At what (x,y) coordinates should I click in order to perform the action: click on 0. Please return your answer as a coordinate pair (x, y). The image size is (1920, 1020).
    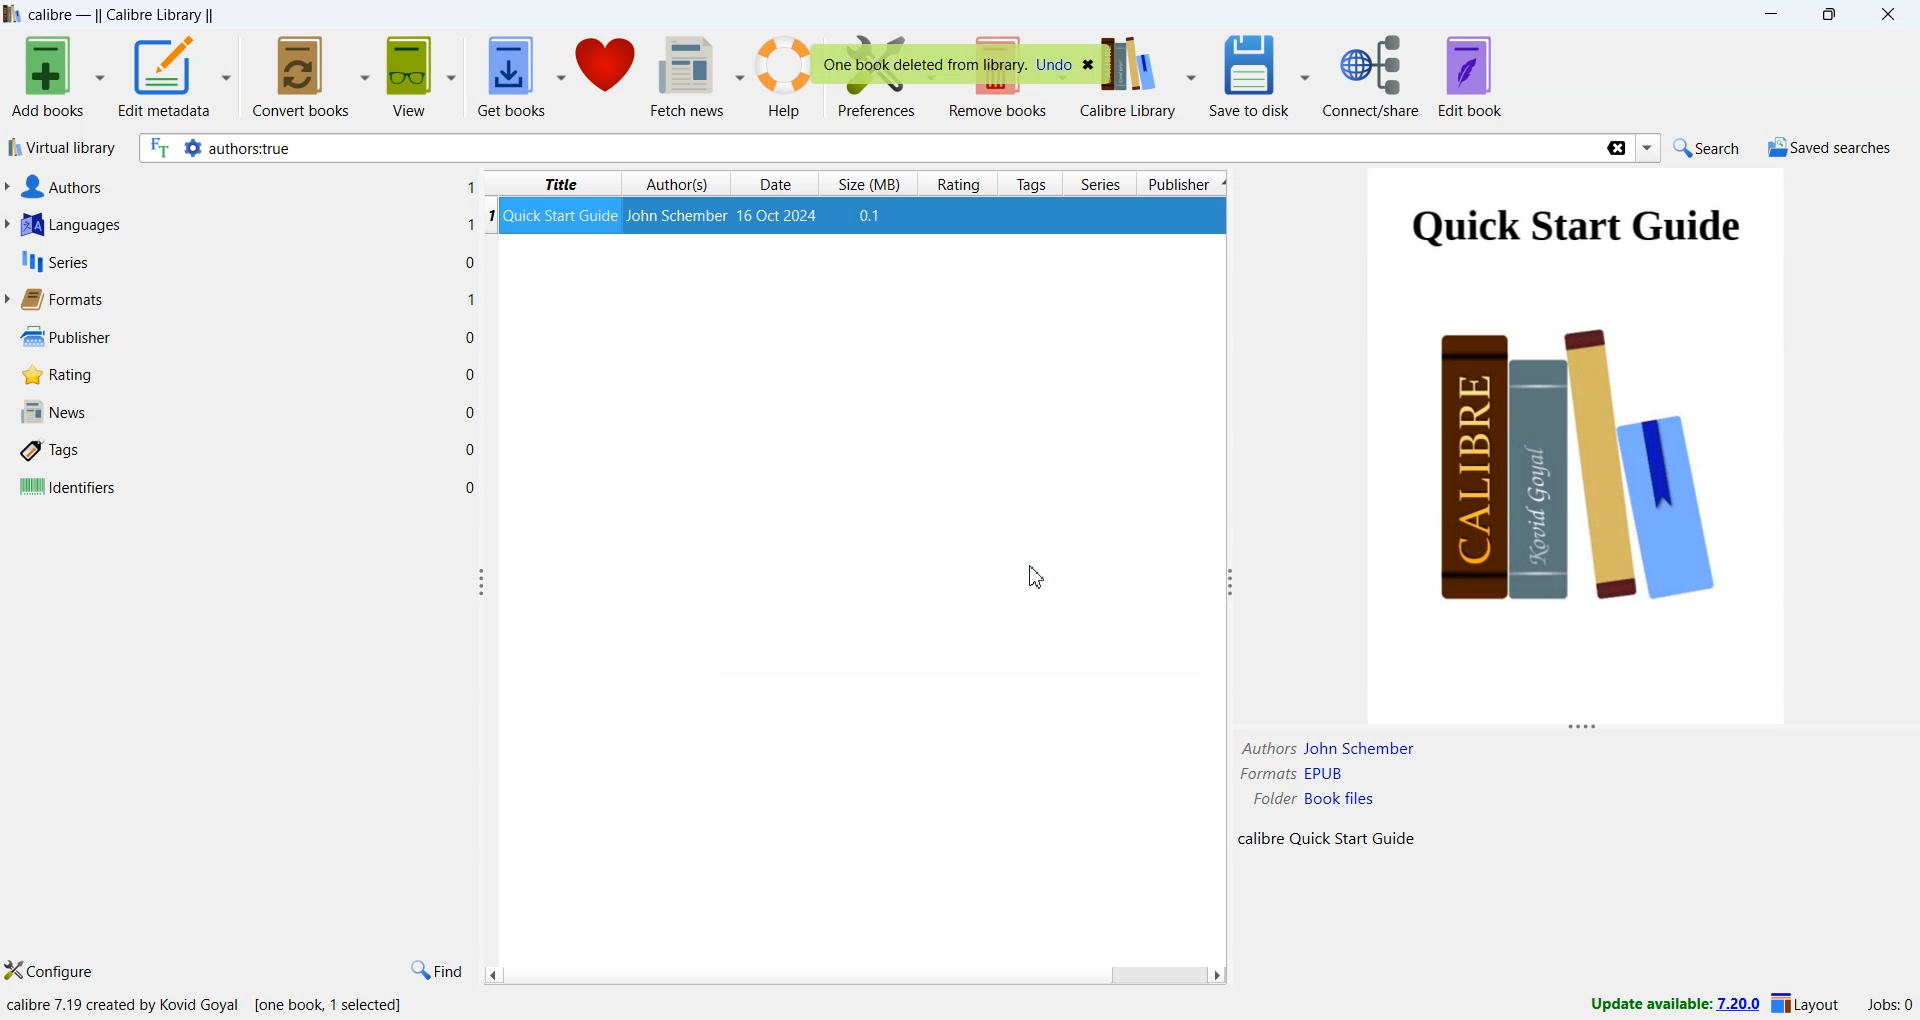
    Looking at the image, I should click on (471, 449).